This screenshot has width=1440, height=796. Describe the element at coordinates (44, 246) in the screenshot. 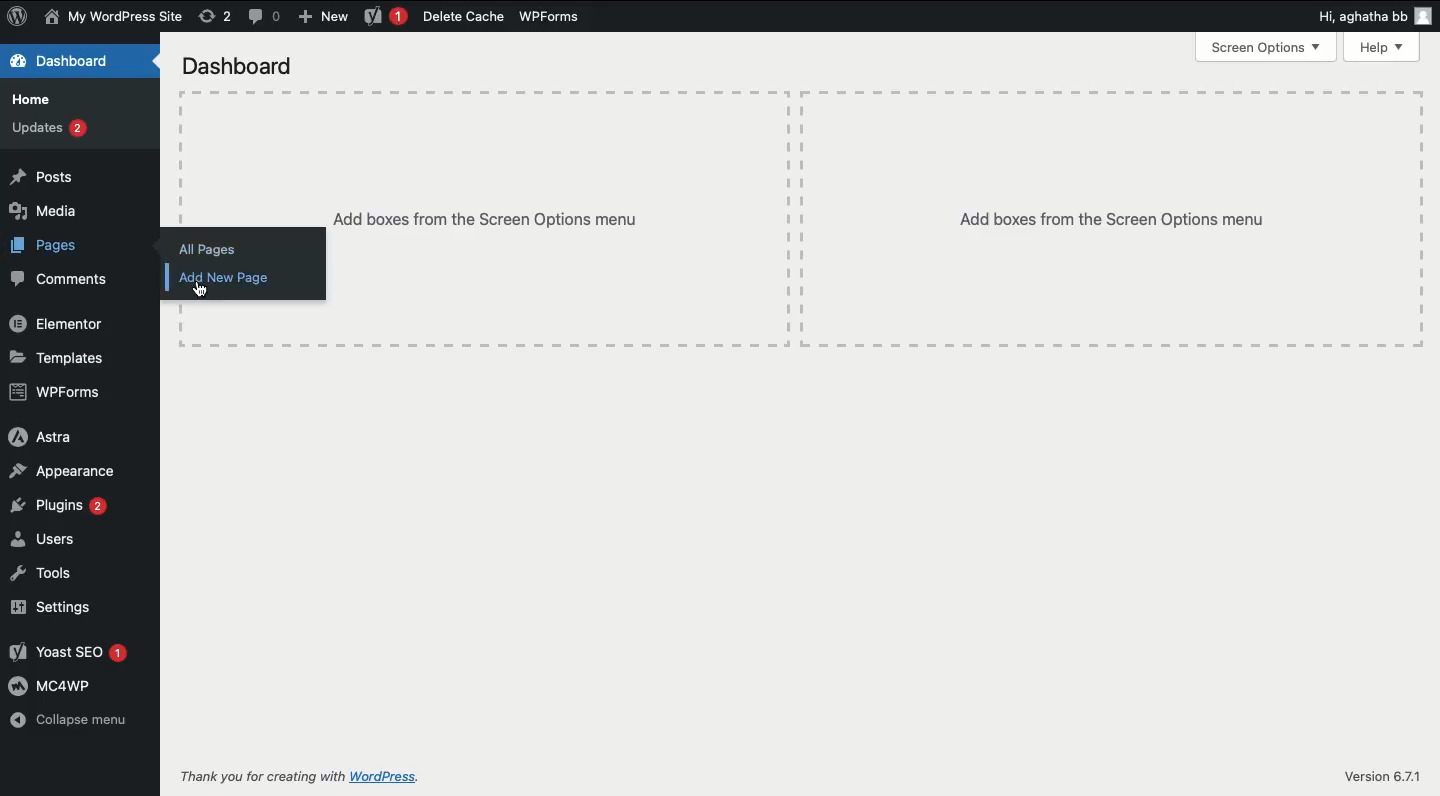

I see `Pages` at that location.